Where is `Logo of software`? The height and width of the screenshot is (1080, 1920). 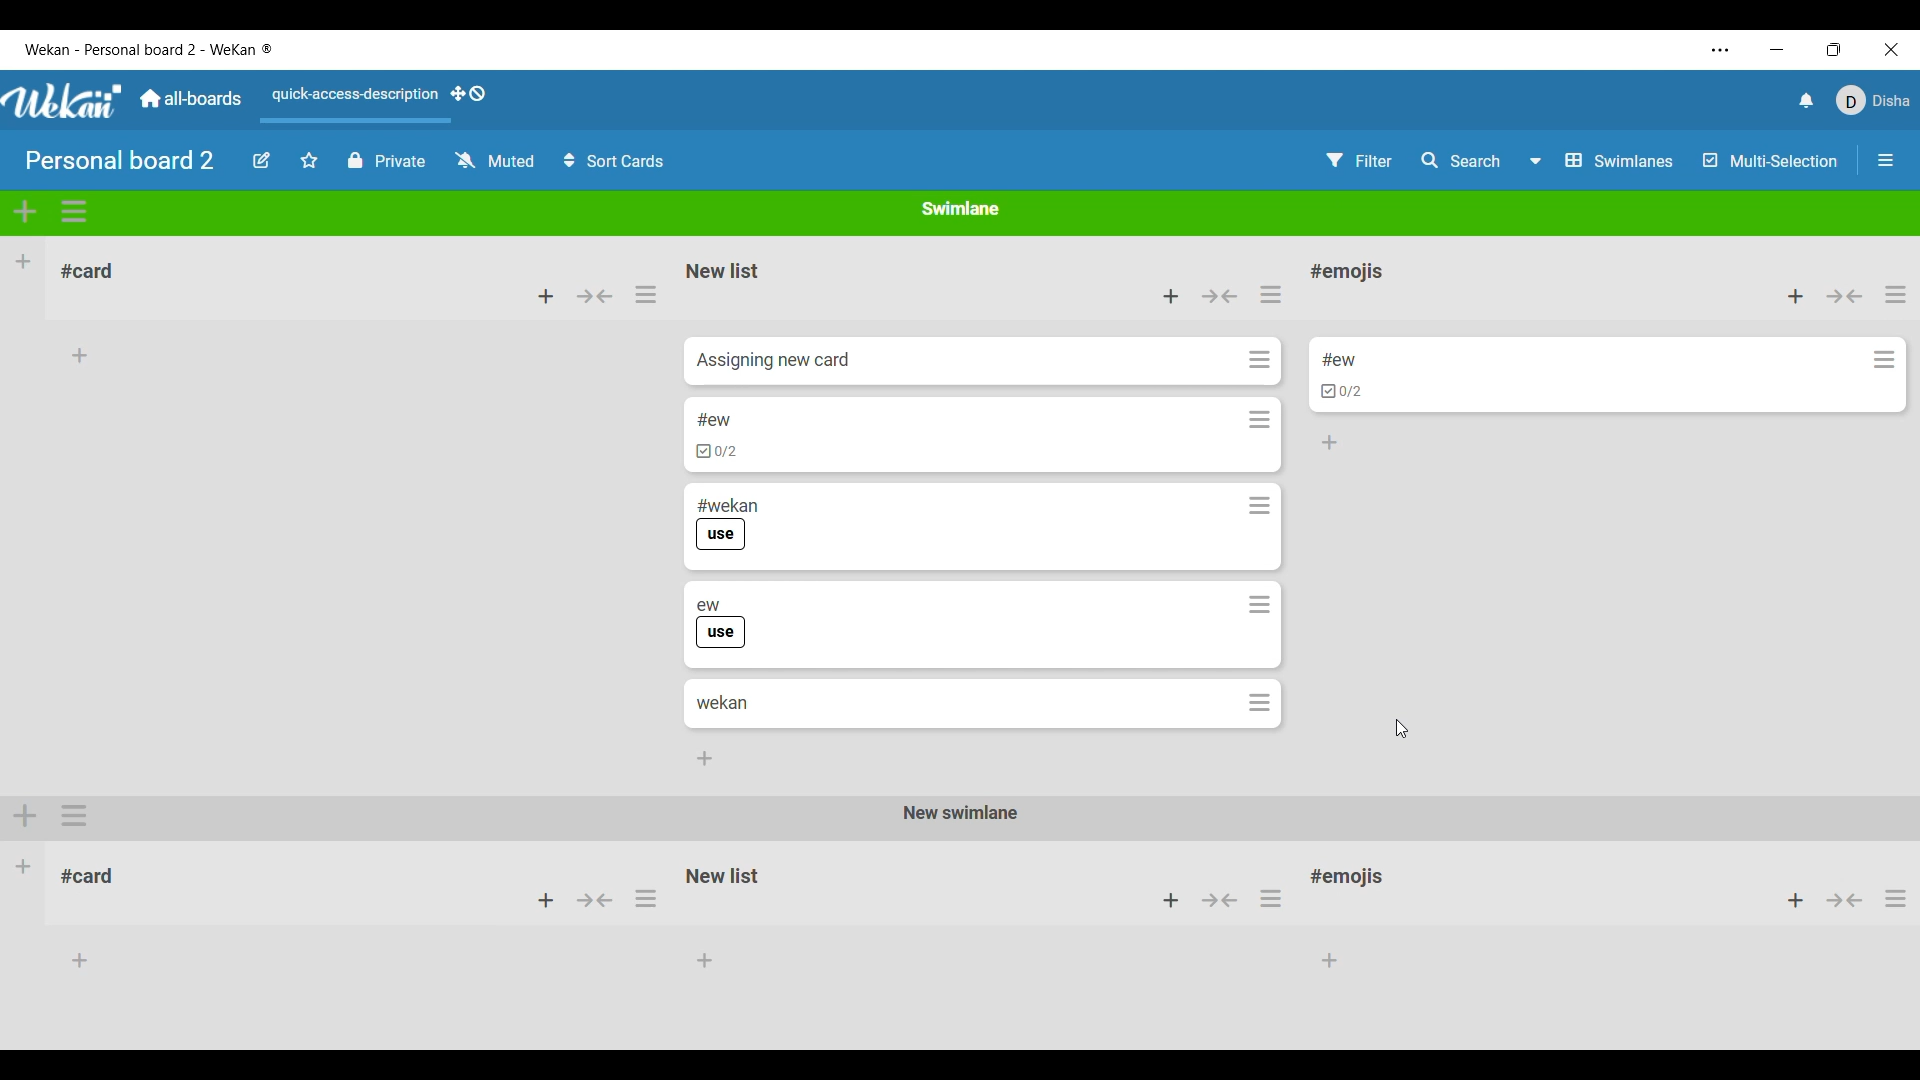 Logo of software is located at coordinates (63, 101).